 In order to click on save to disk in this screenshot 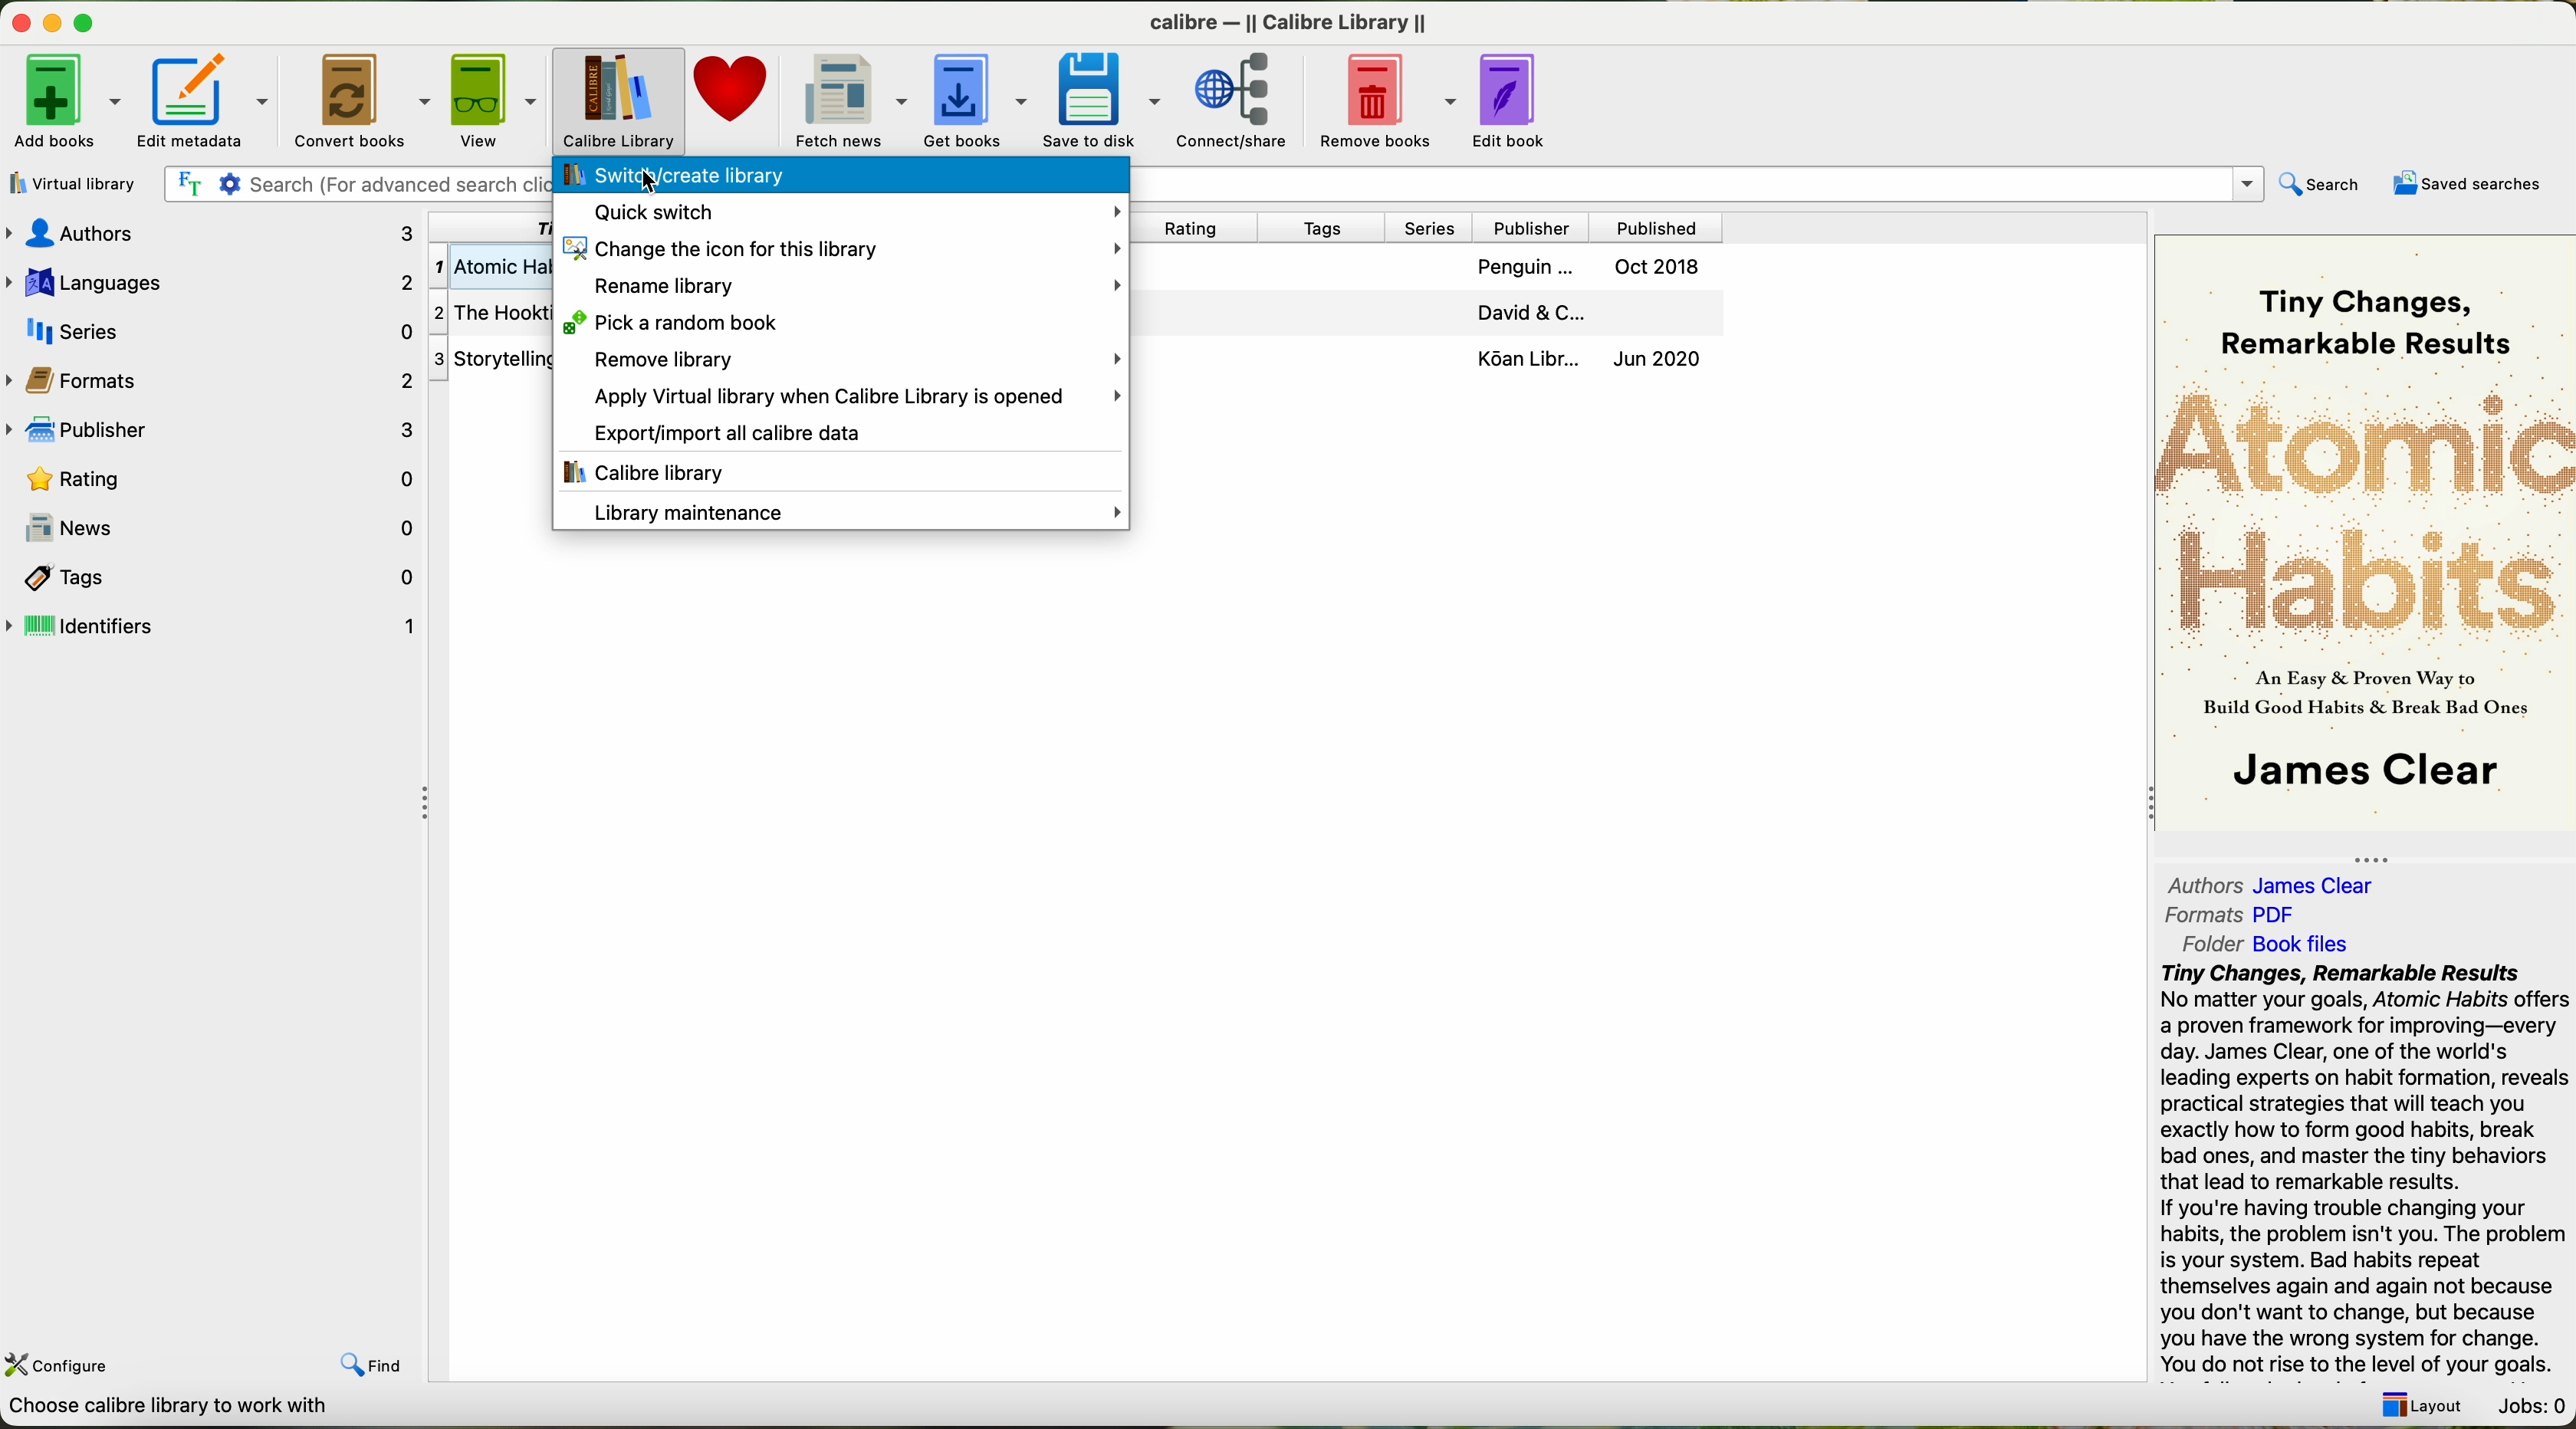, I will do `click(1106, 98)`.